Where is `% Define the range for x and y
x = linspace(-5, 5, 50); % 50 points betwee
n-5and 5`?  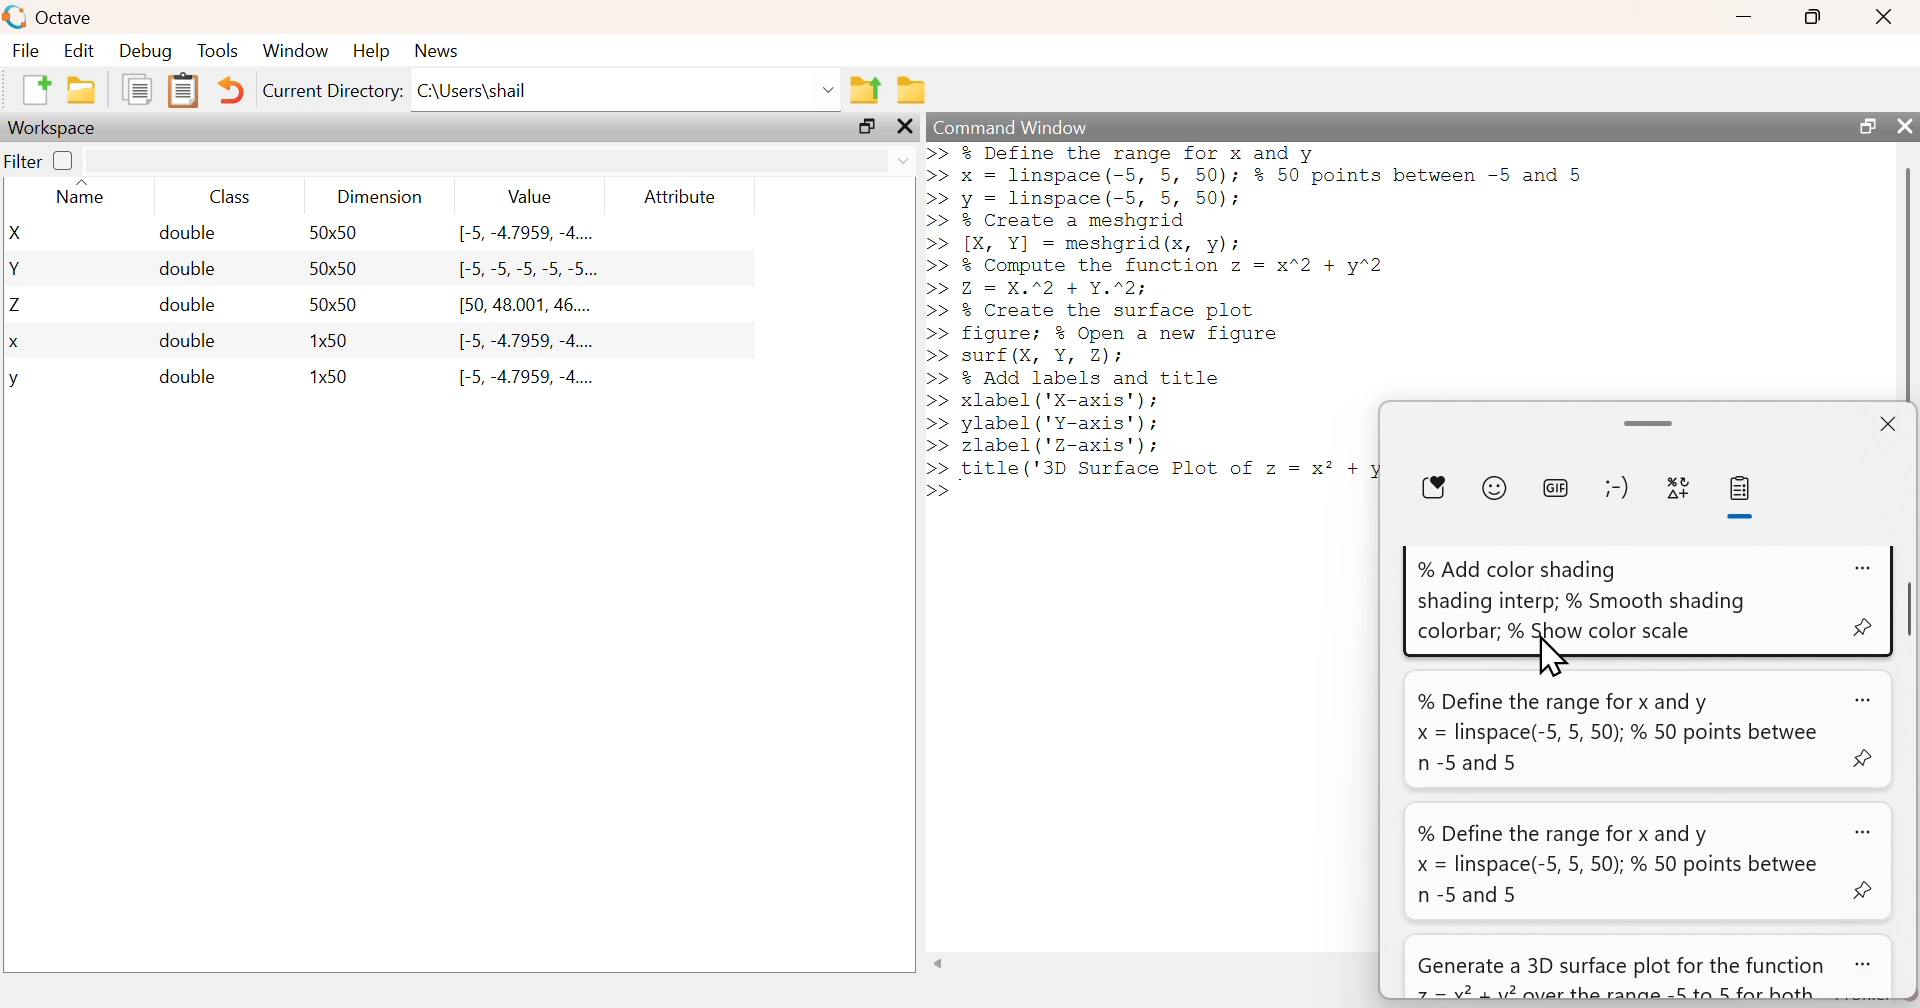
% Define the range for x and y
x = linspace(-5, 5, 50); % 50 points betwee
n-5and 5 is located at coordinates (1618, 863).